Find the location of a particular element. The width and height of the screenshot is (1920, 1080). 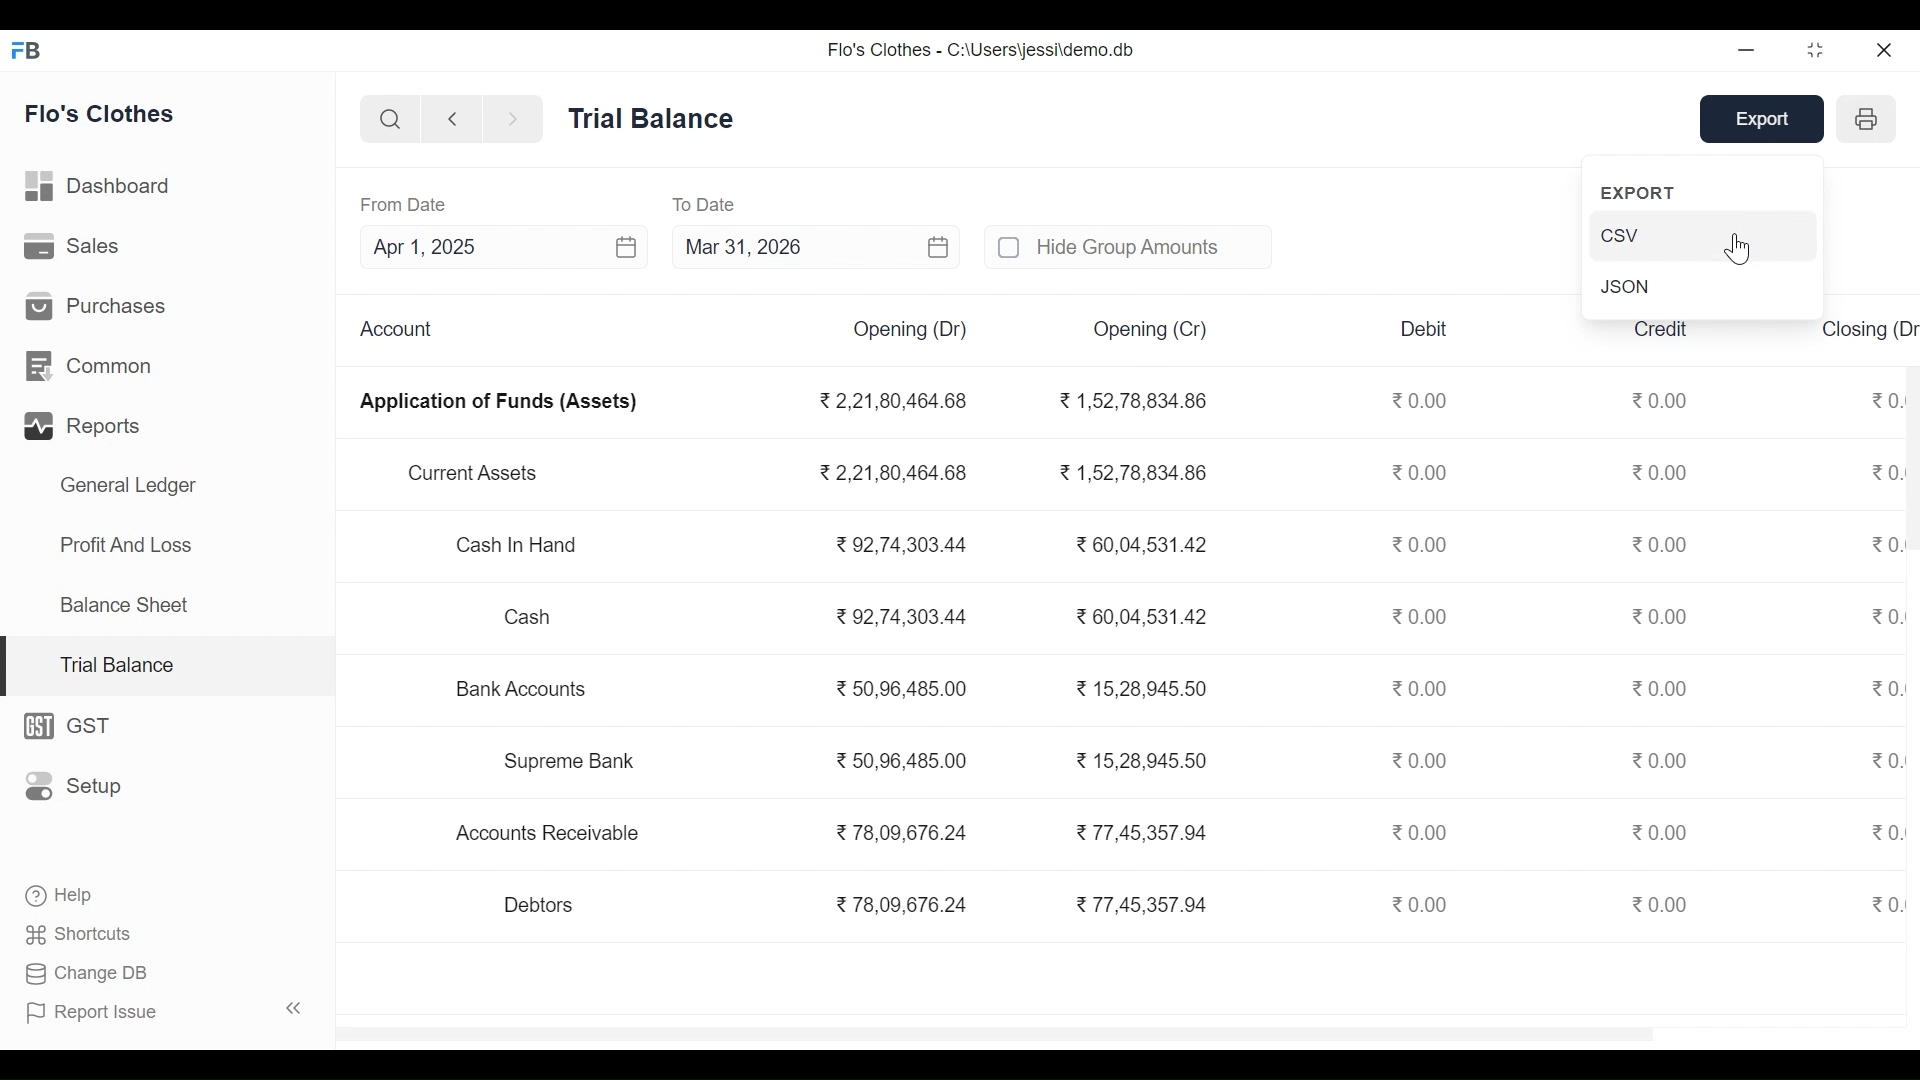

Minimize is located at coordinates (1748, 50).